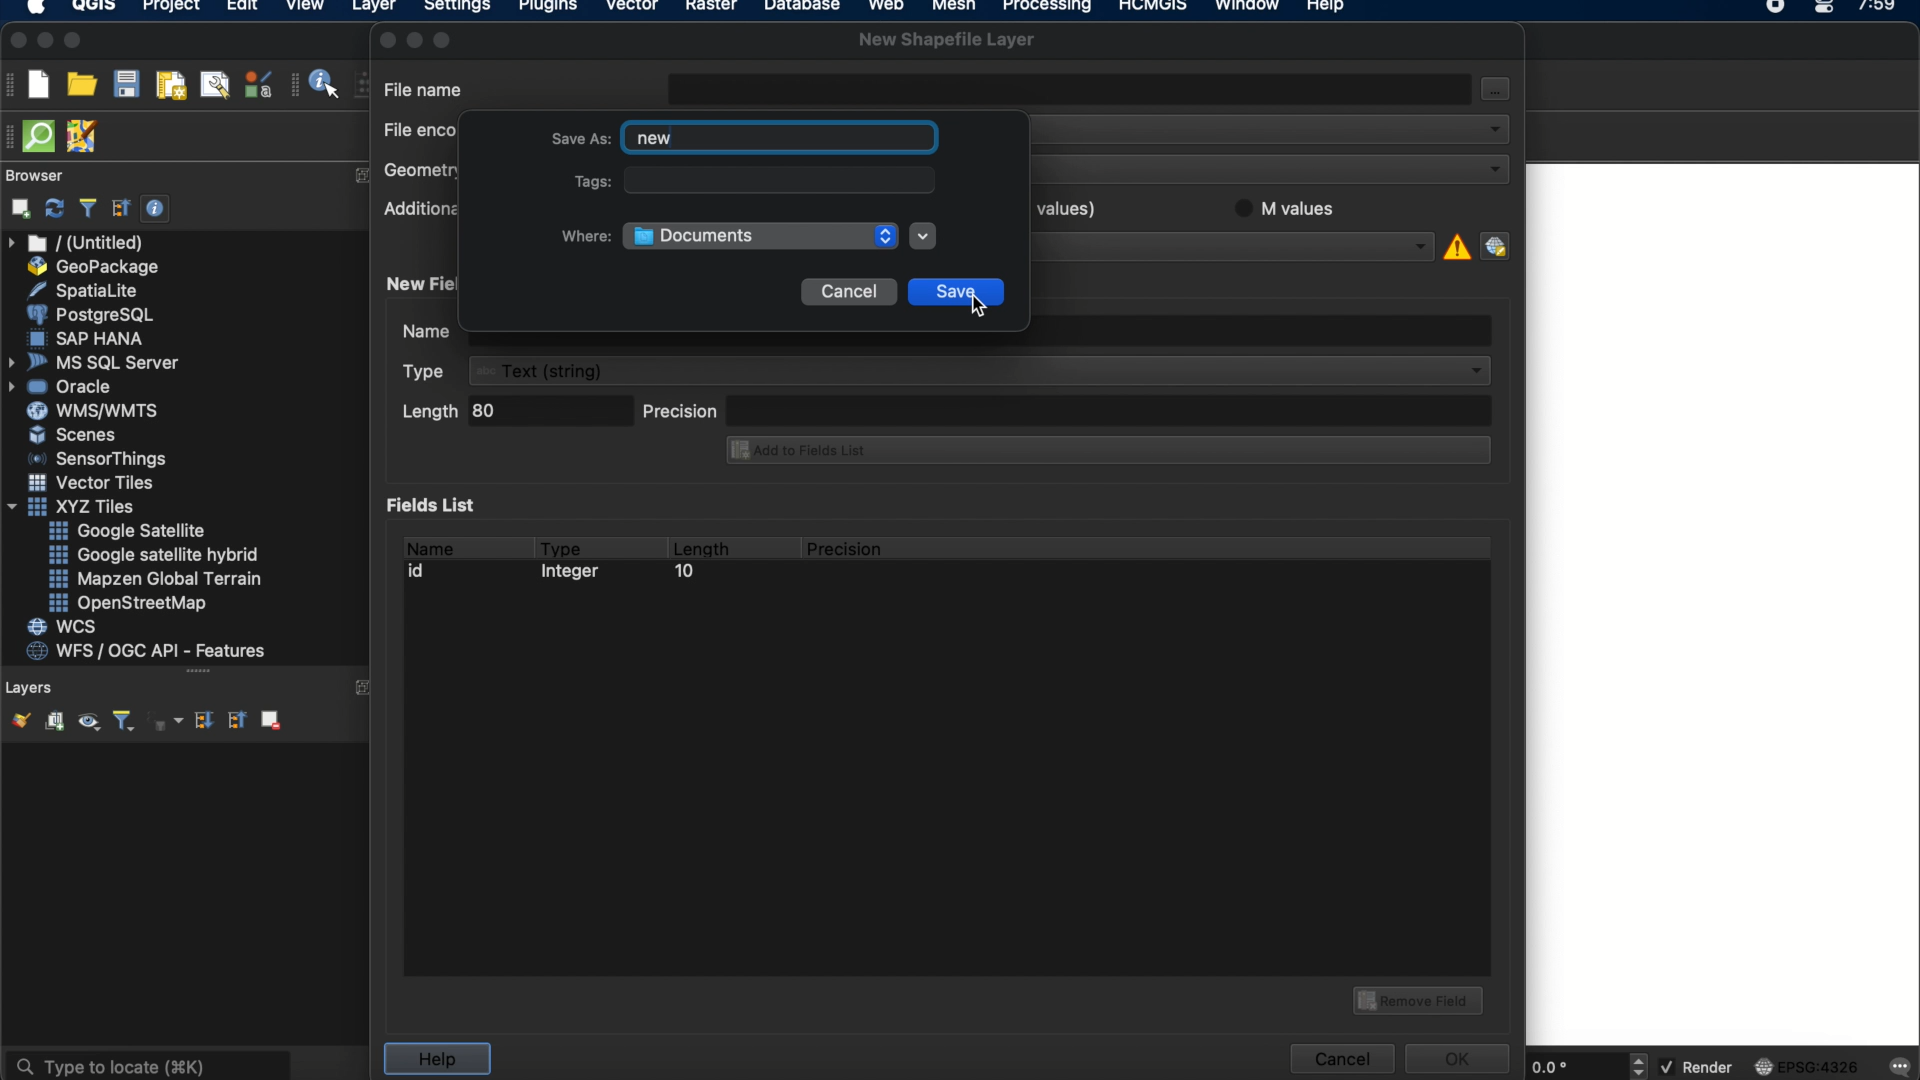 The width and height of the screenshot is (1920, 1080). I want to click on ms sql server, so click(97, 361).